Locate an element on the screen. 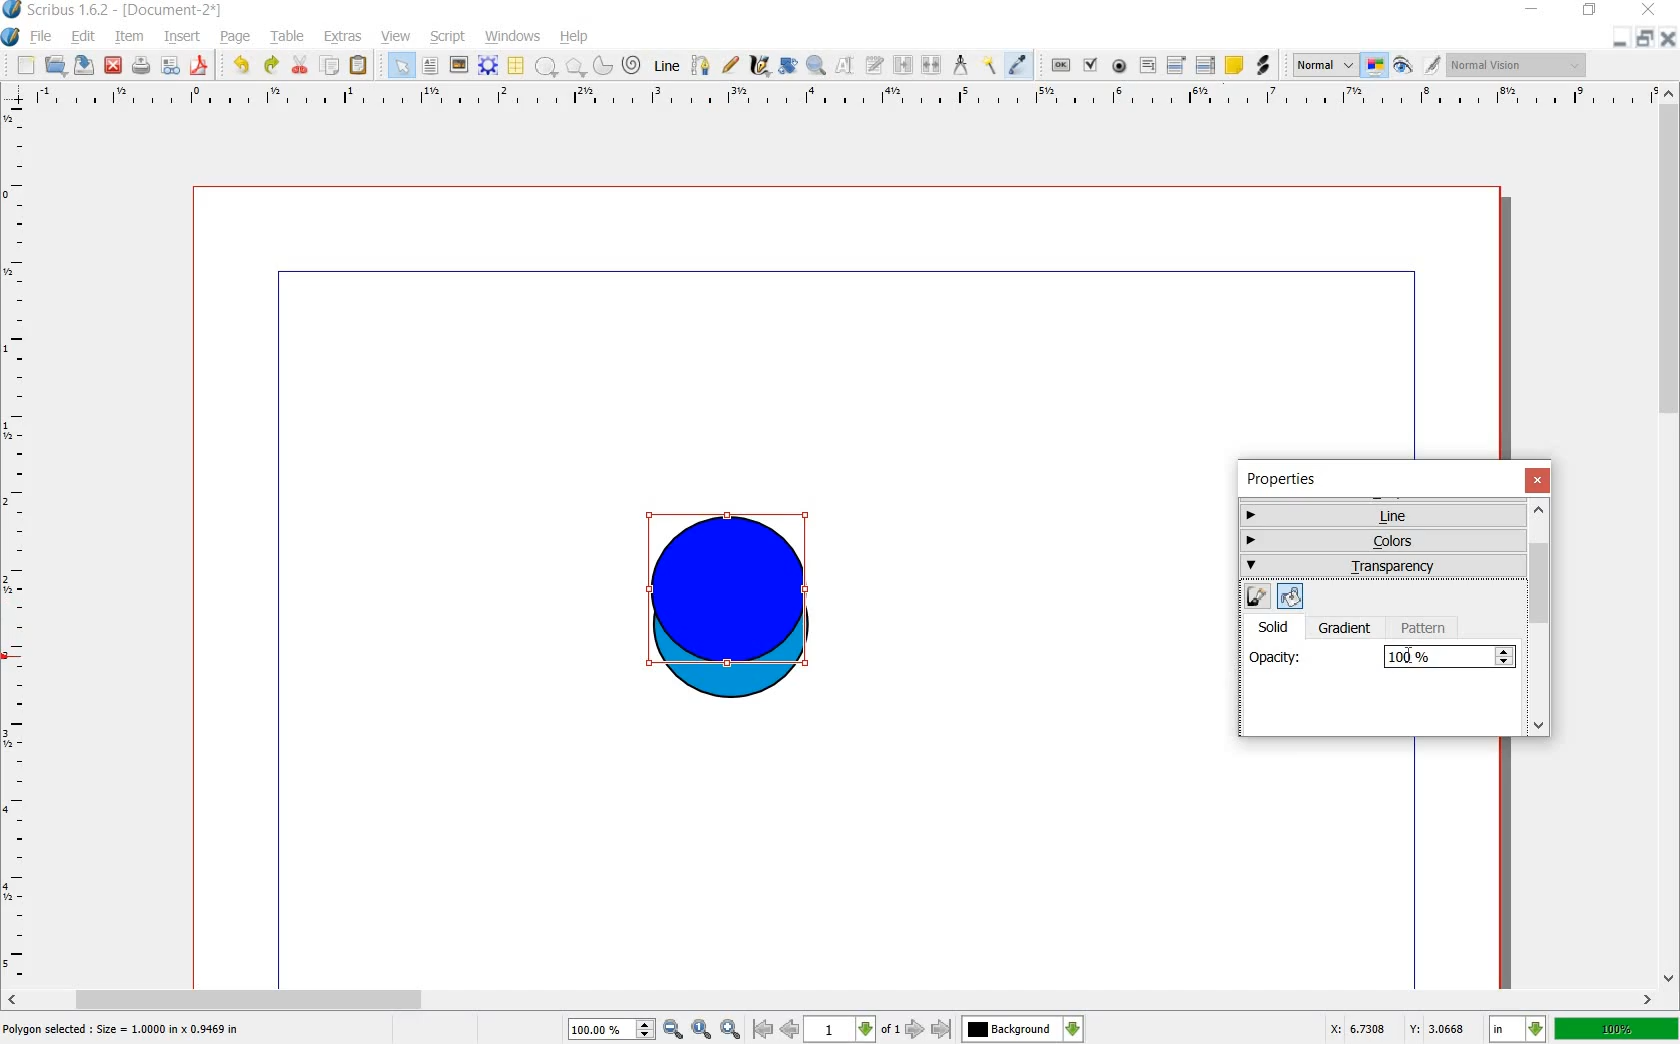 The height and width of the screenshot is (1044, 1680). scrollbar is located at coordinates (1541, 619).